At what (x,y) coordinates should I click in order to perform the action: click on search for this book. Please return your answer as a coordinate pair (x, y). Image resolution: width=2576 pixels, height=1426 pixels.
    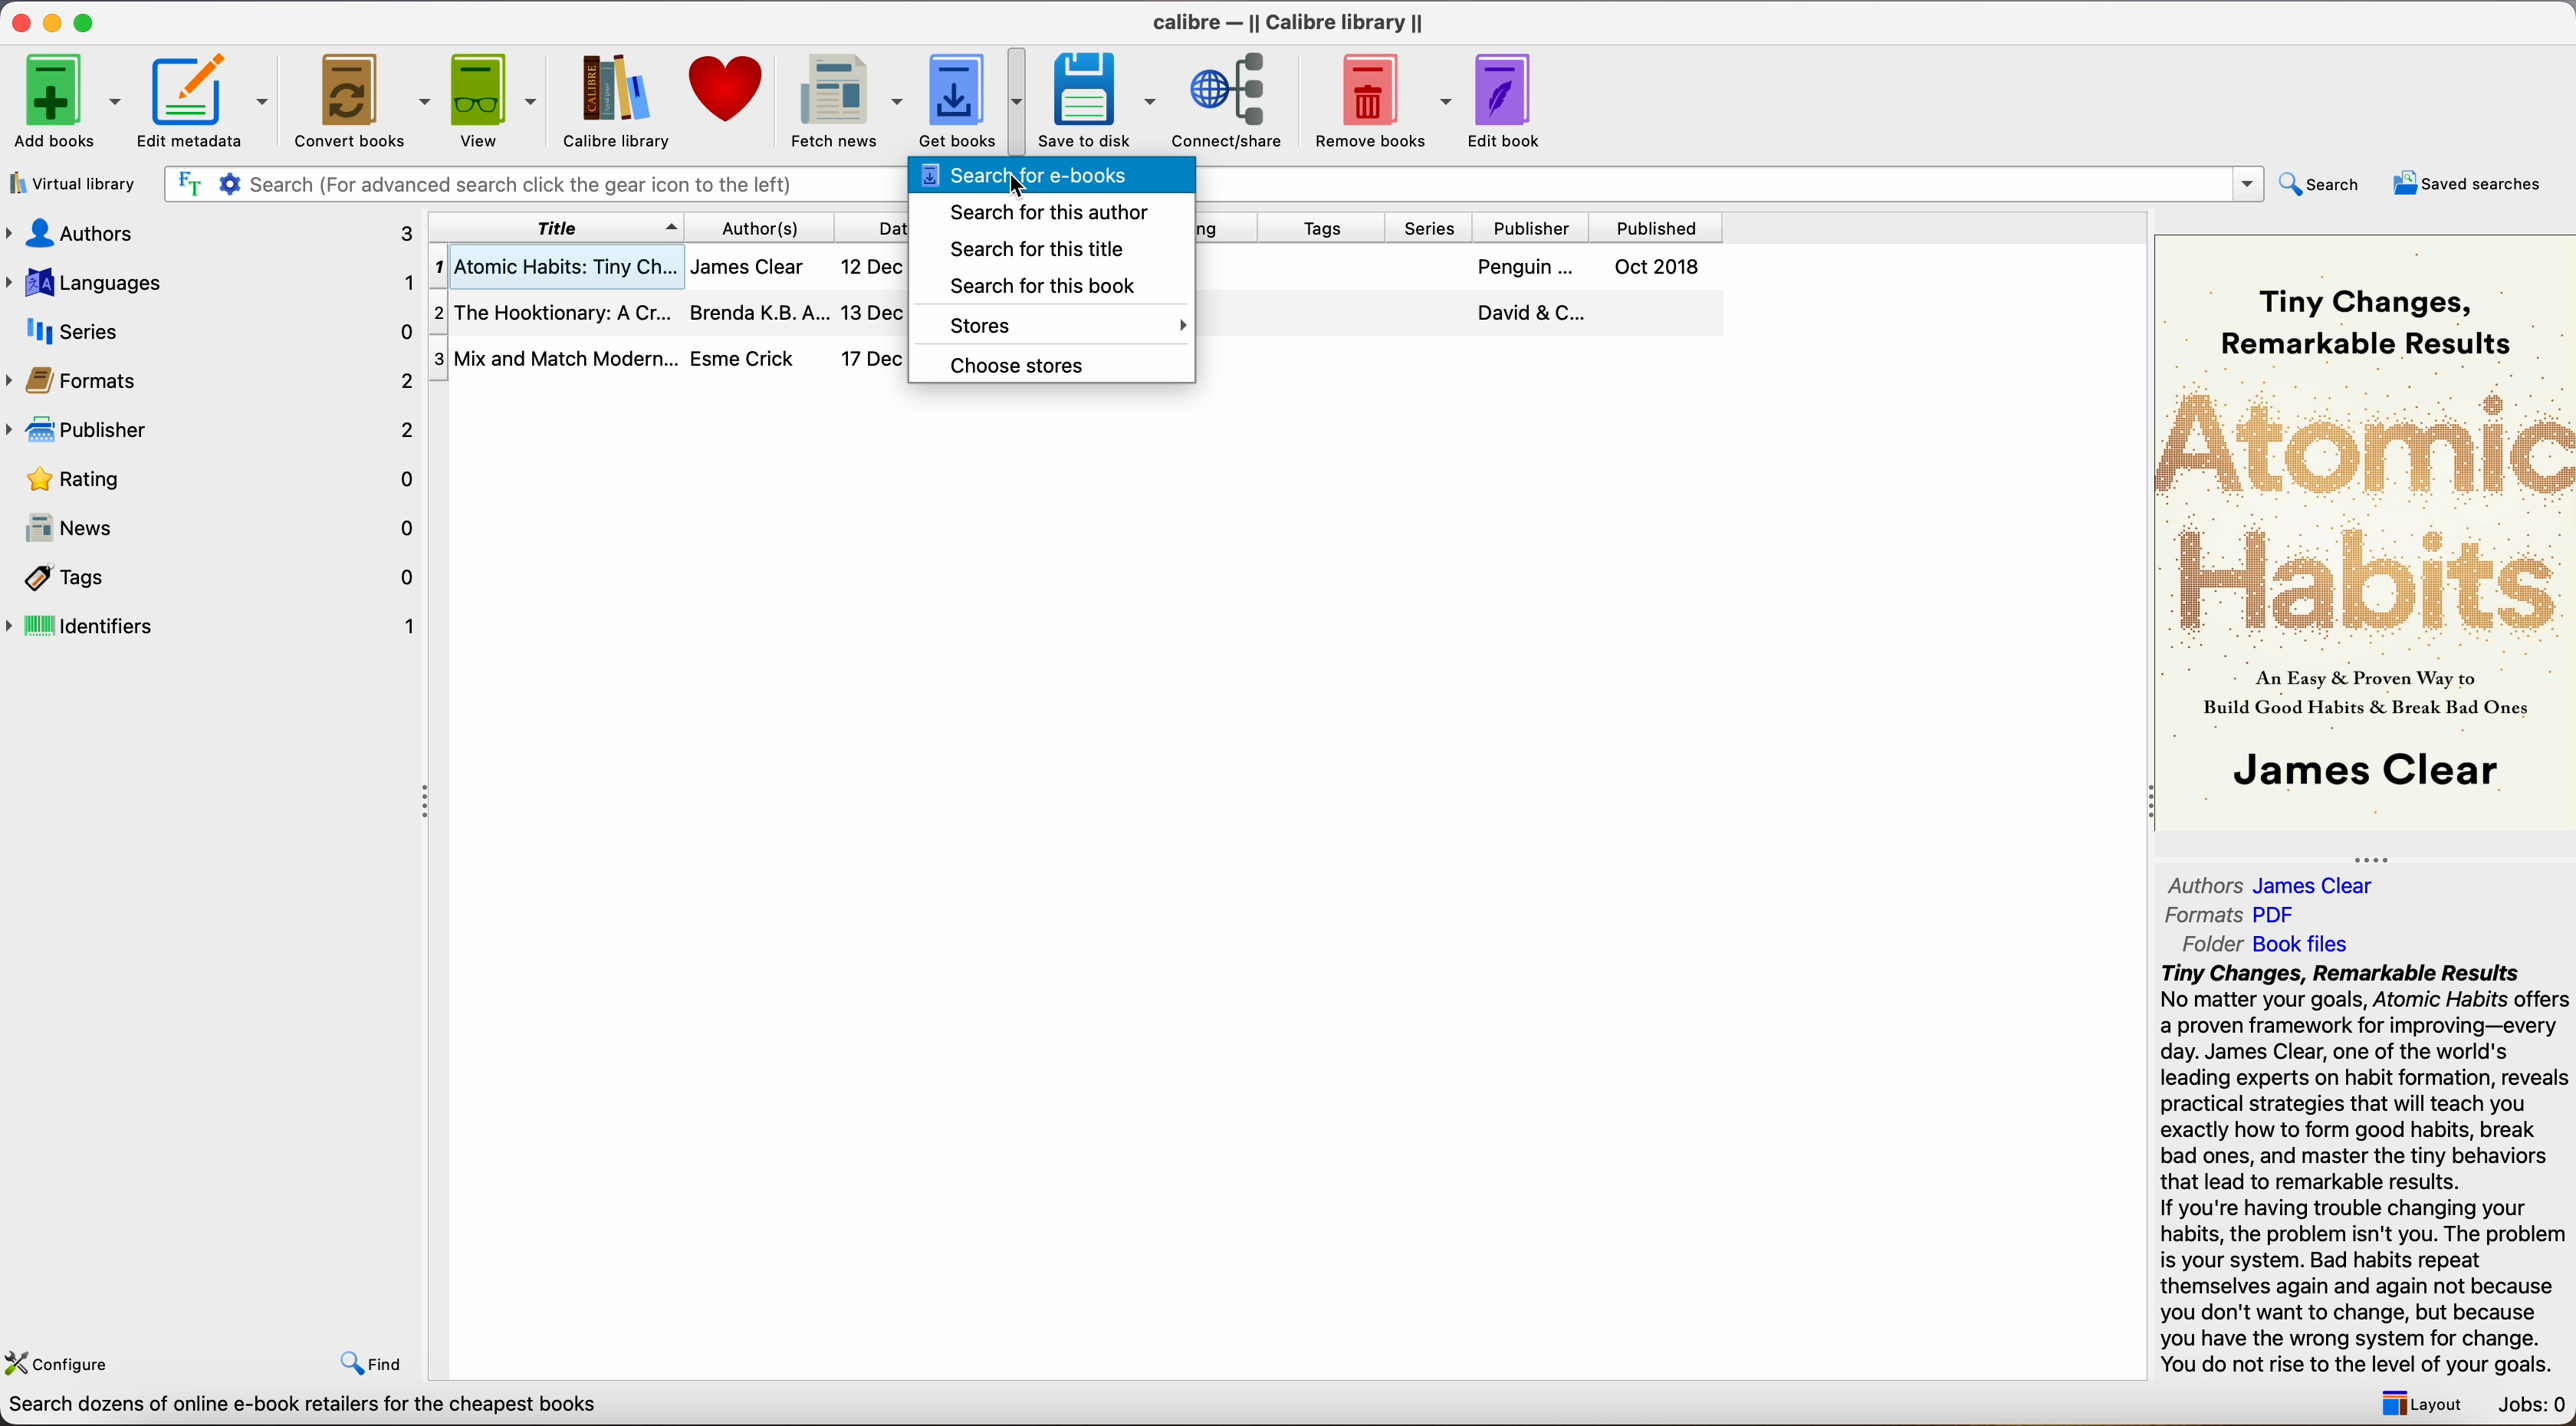
    Looking at the image, I should click on (1030, 286).